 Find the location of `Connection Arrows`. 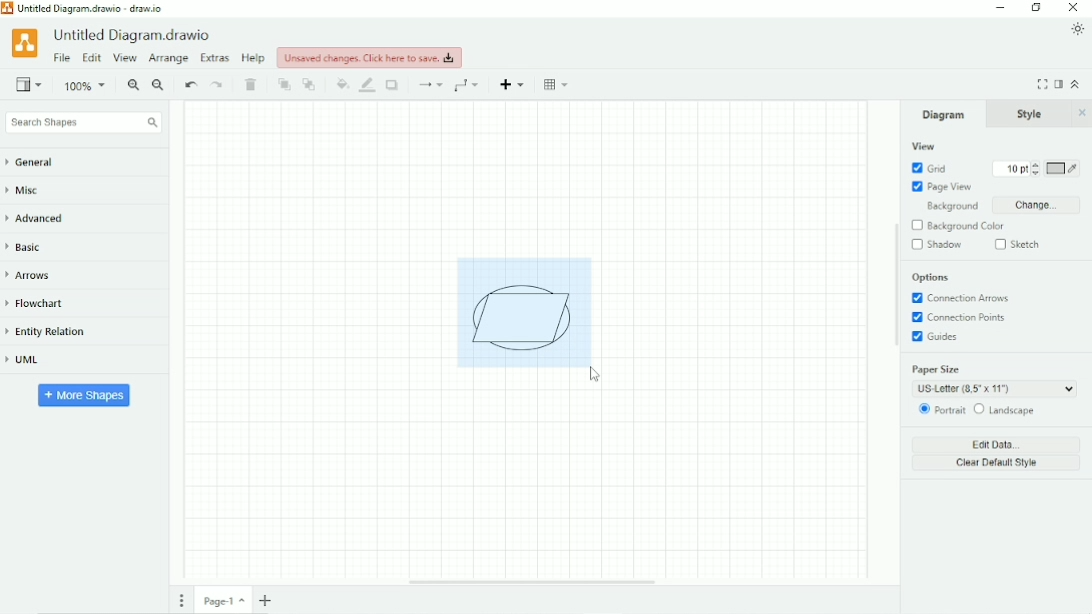

Connection Arrows is located at coordinates (962, 298).